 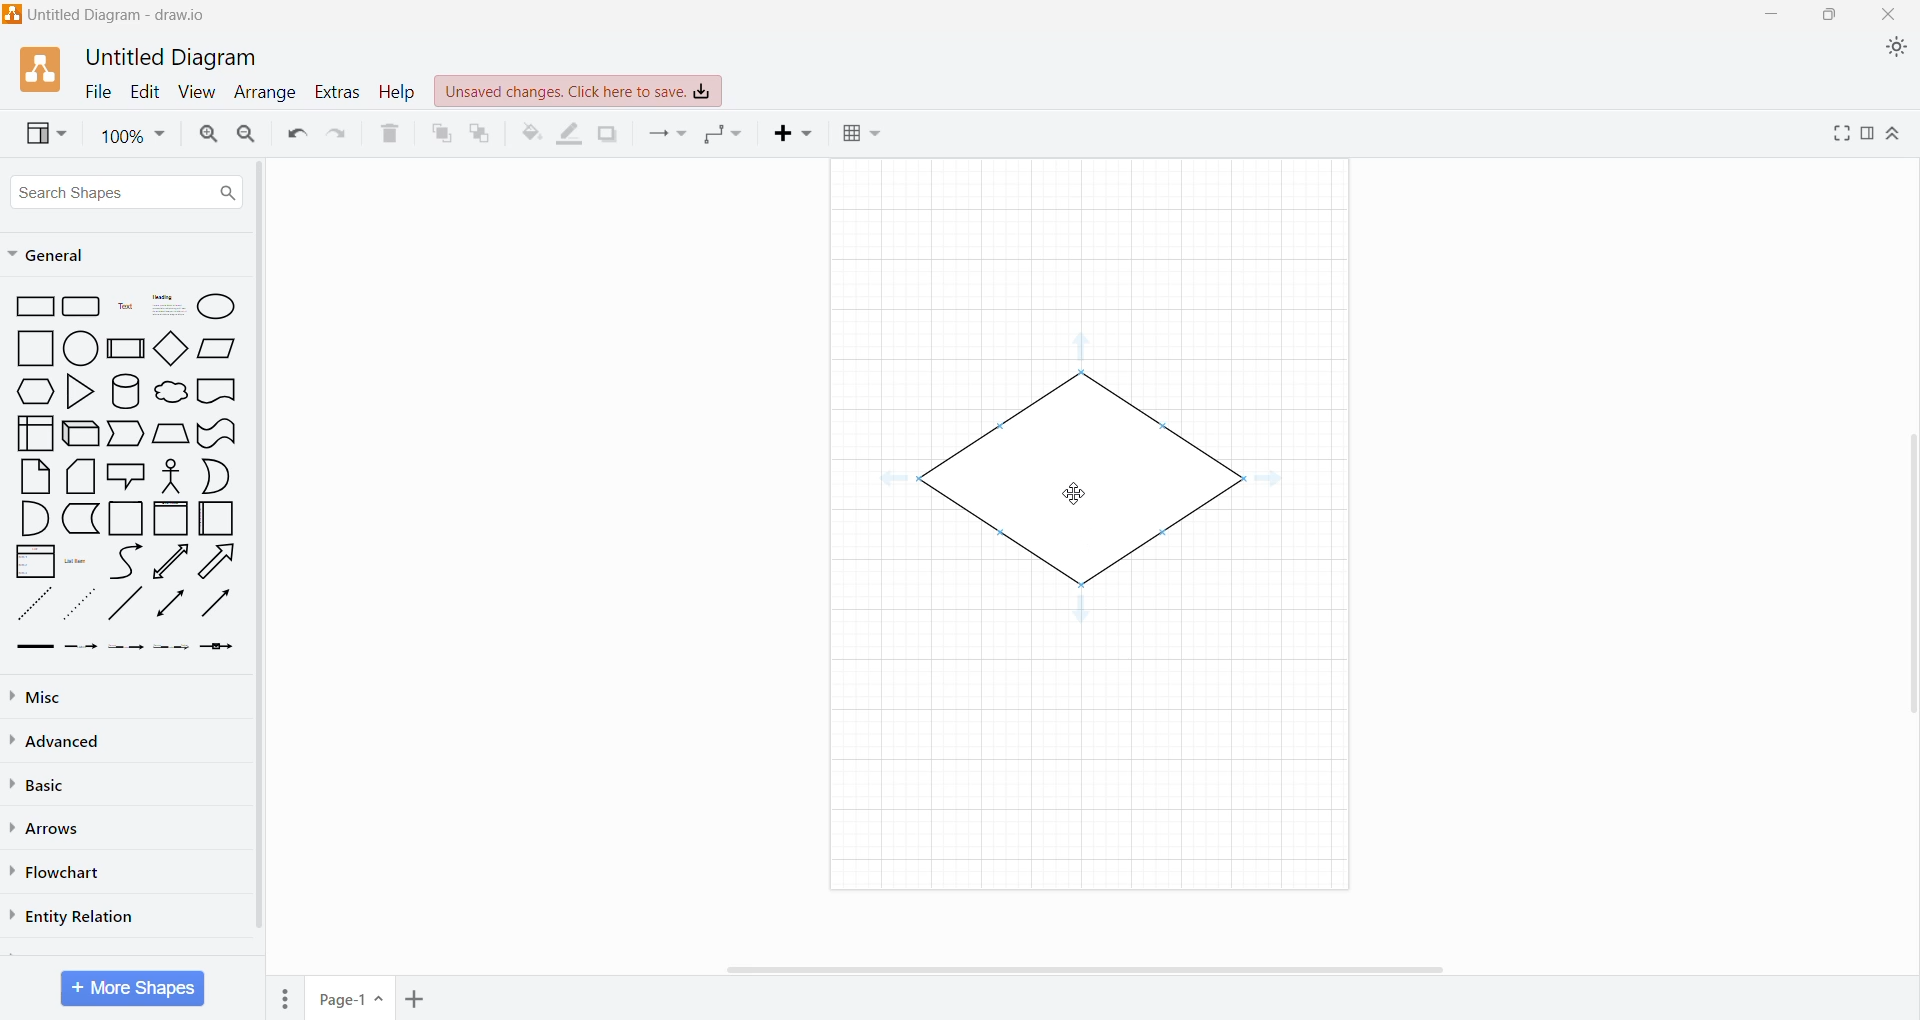 I want to click on Cursor on shape, so click(x=1085, y=487).